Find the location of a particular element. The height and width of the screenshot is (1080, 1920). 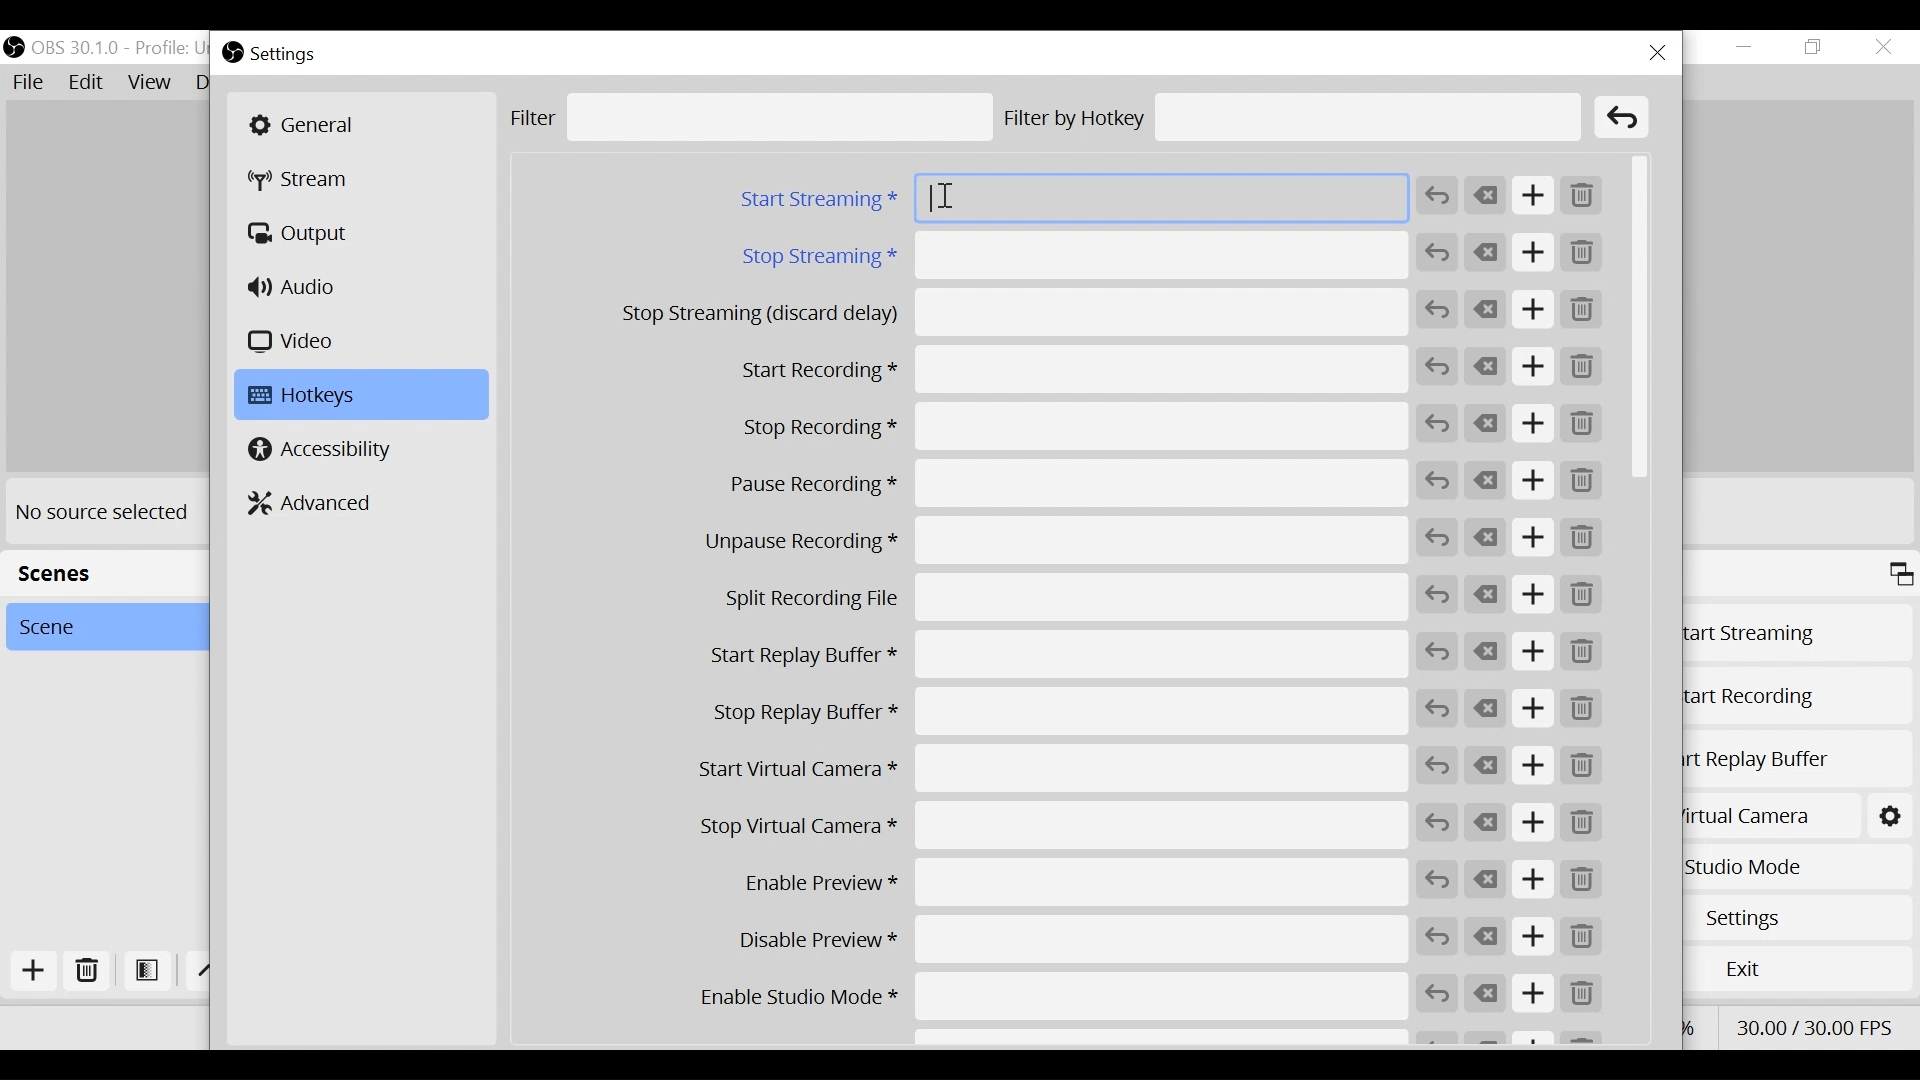

Disable Preview is located at coordinates (1054, 942).